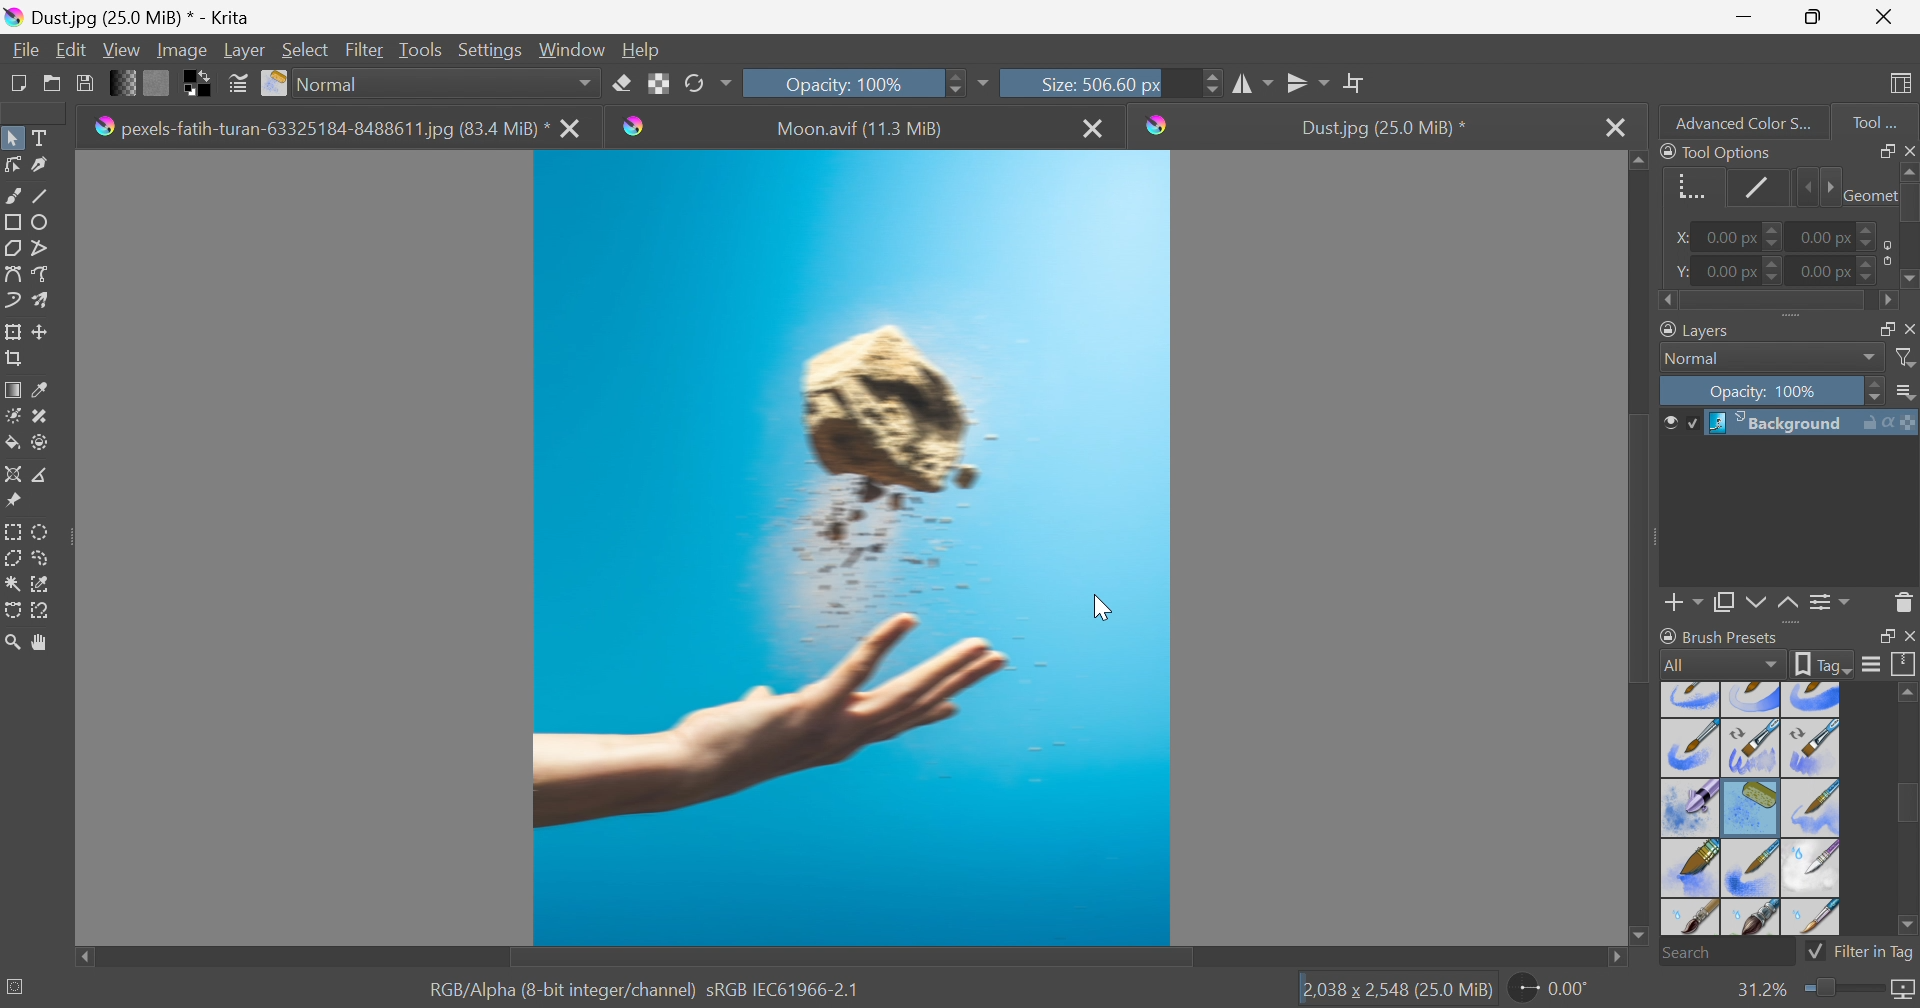 The height and width of the screenshot is (1008, 1920). I want to click on Filter, so click(367, 49).